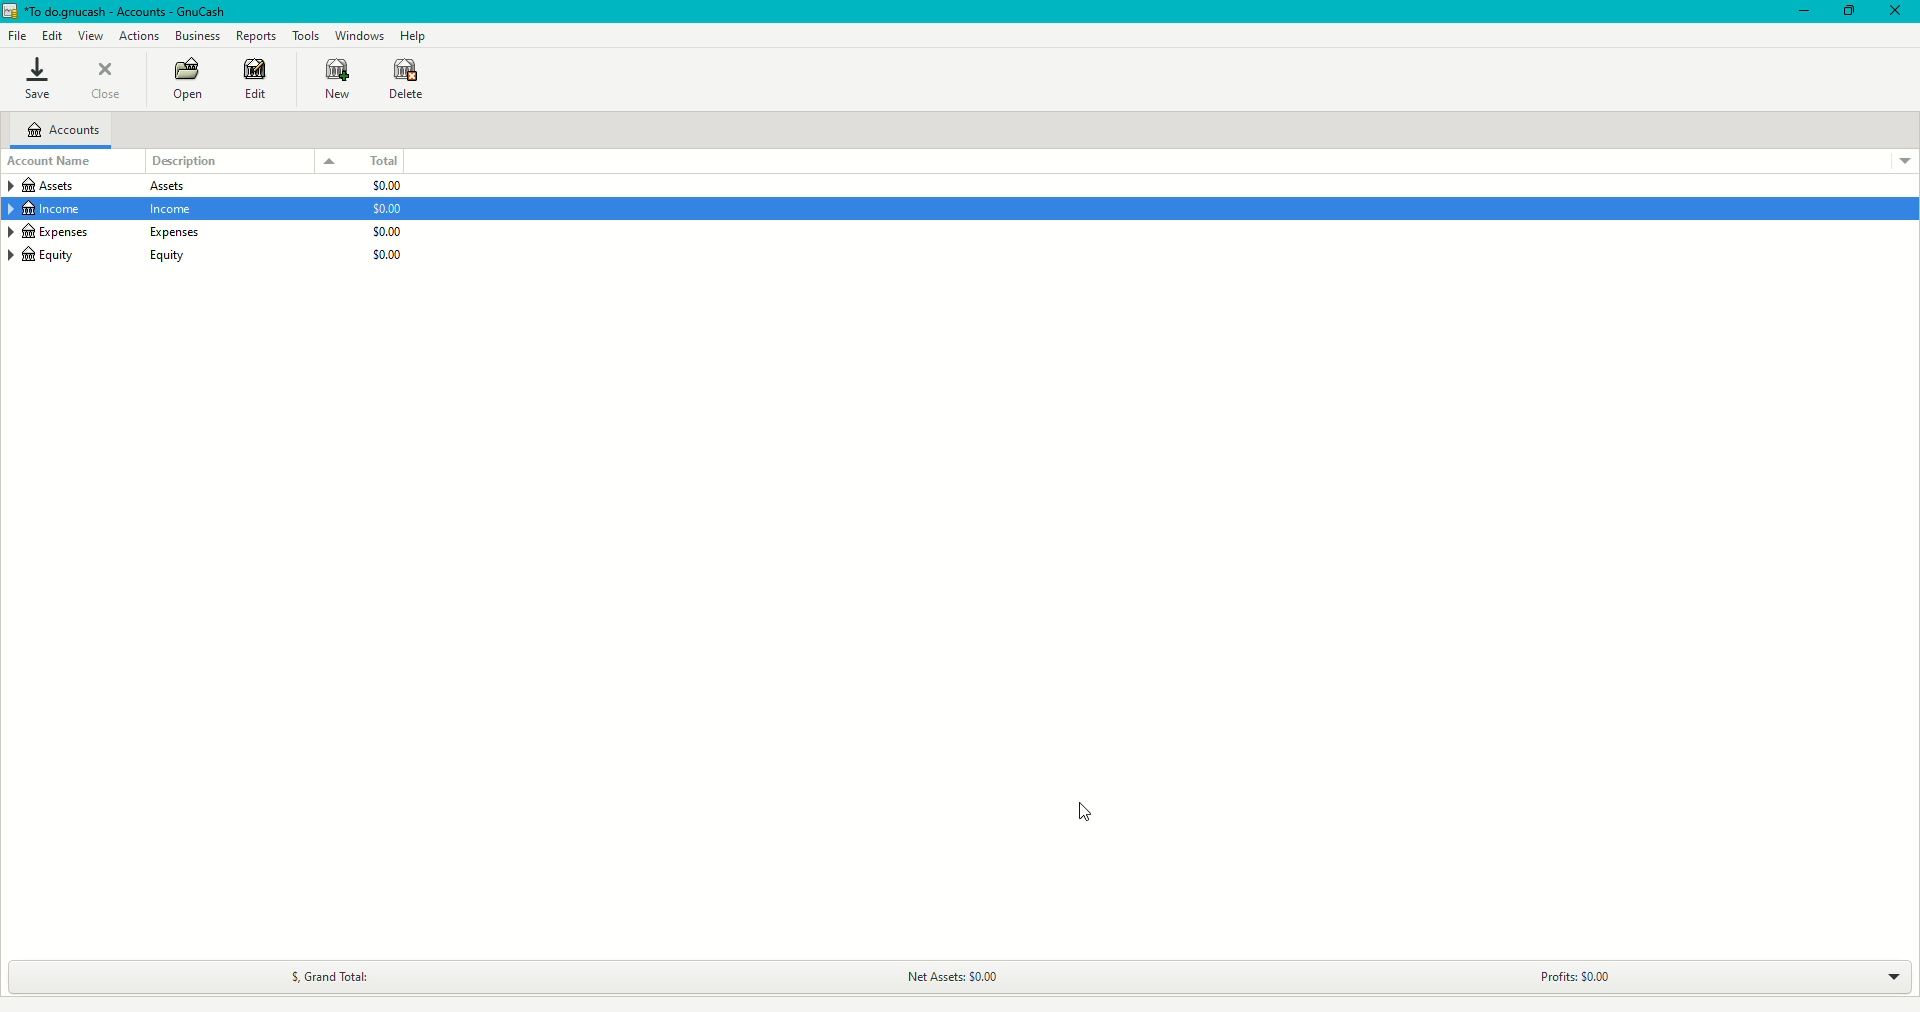  Describe the element at coordinates (141, 36) in the screenshot. I see `Actions` at that location.